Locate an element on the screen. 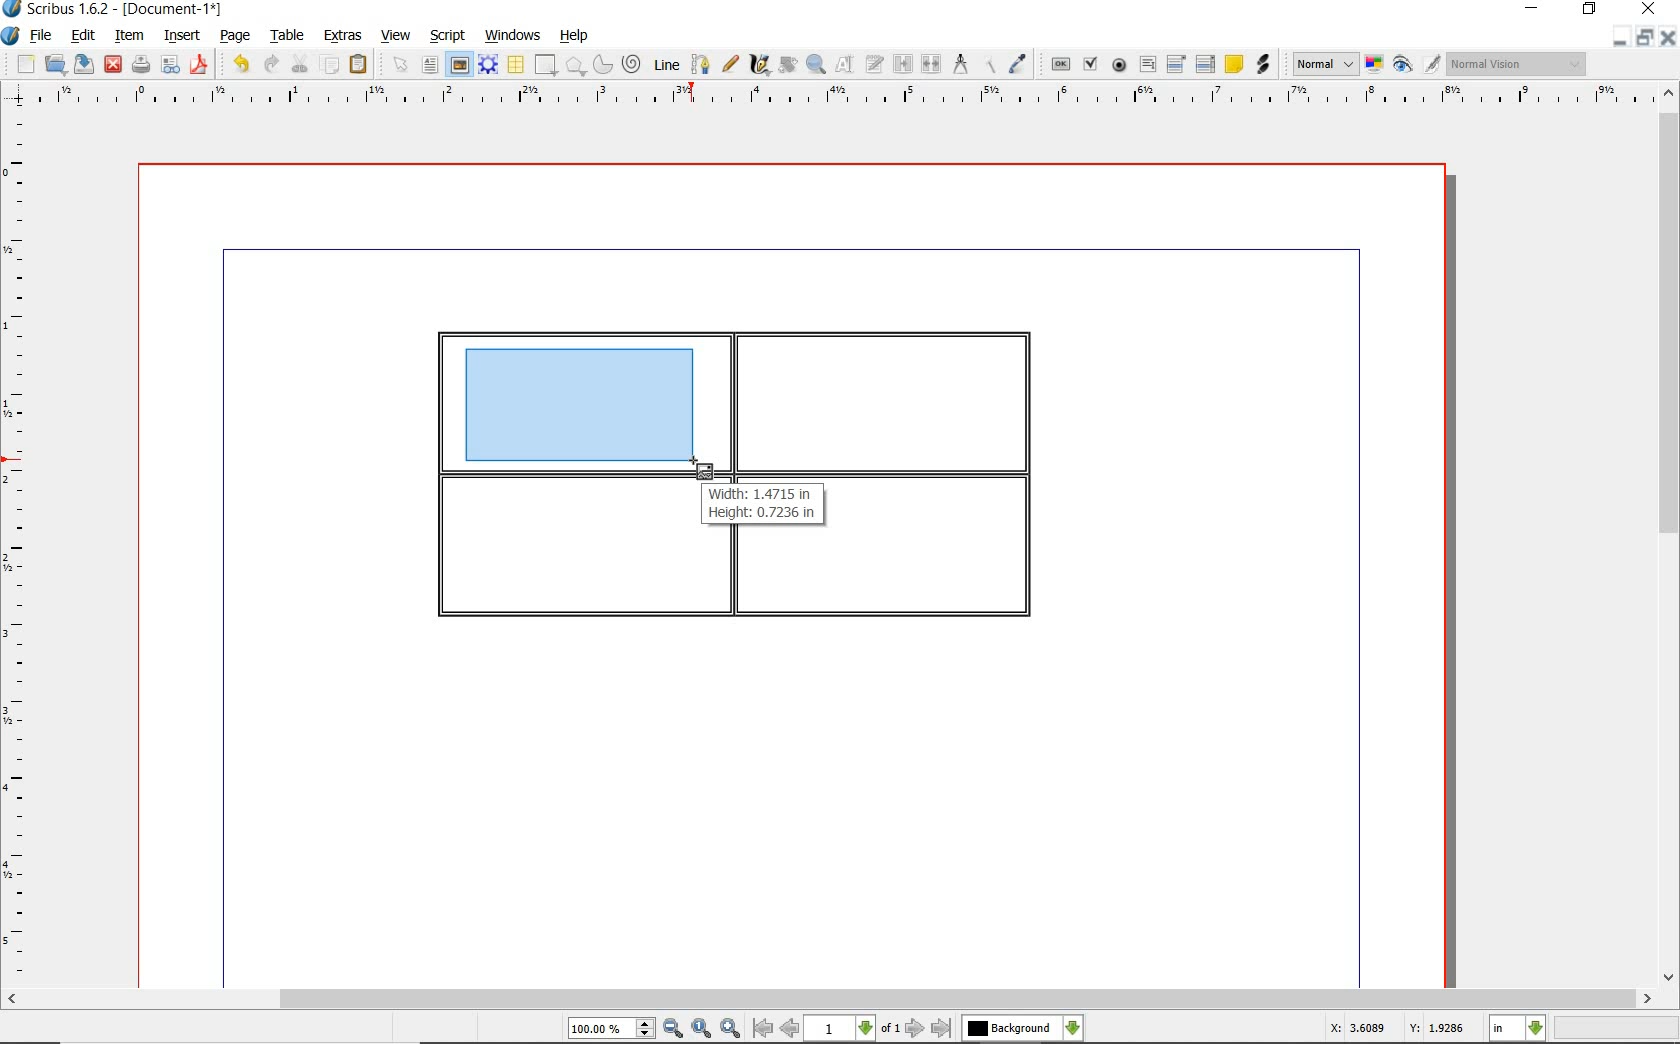  file is located at coordinates (42, 37).